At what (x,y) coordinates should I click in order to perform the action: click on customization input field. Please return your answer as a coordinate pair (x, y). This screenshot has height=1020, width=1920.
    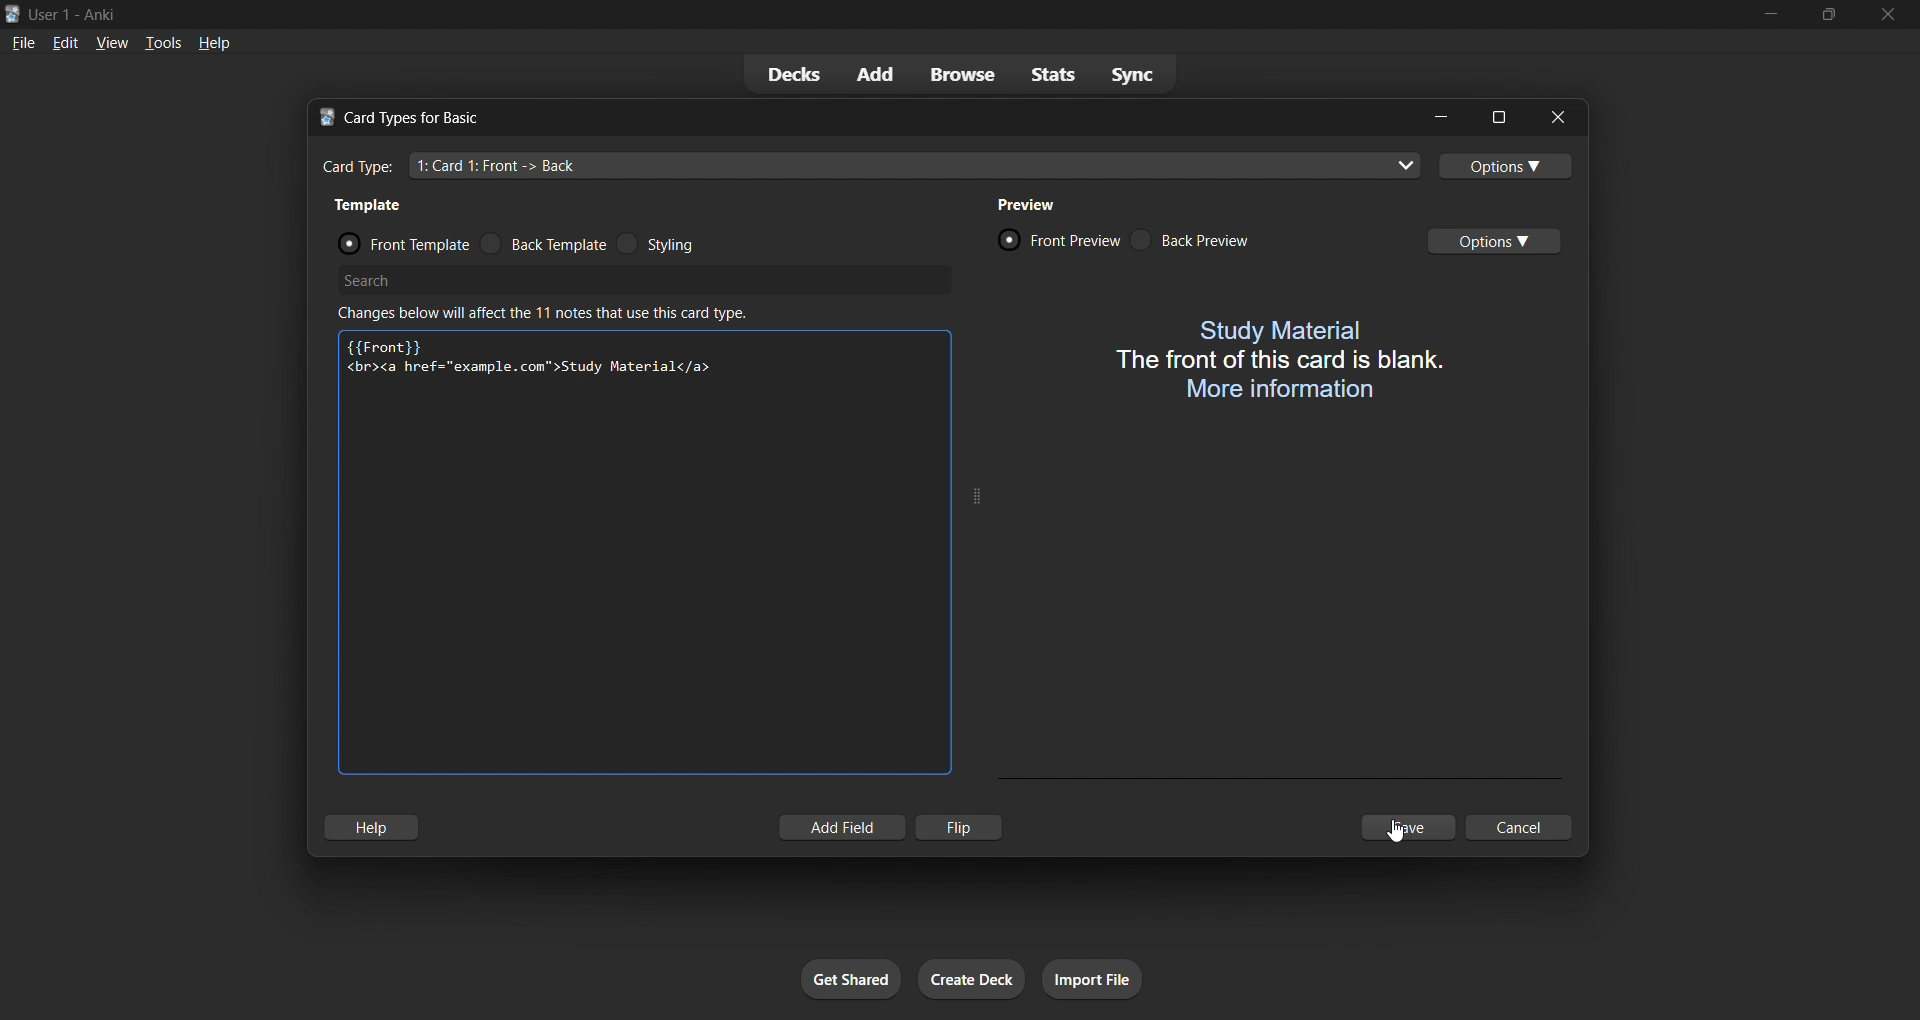
    Looking at the image, I should click on (638, 575).